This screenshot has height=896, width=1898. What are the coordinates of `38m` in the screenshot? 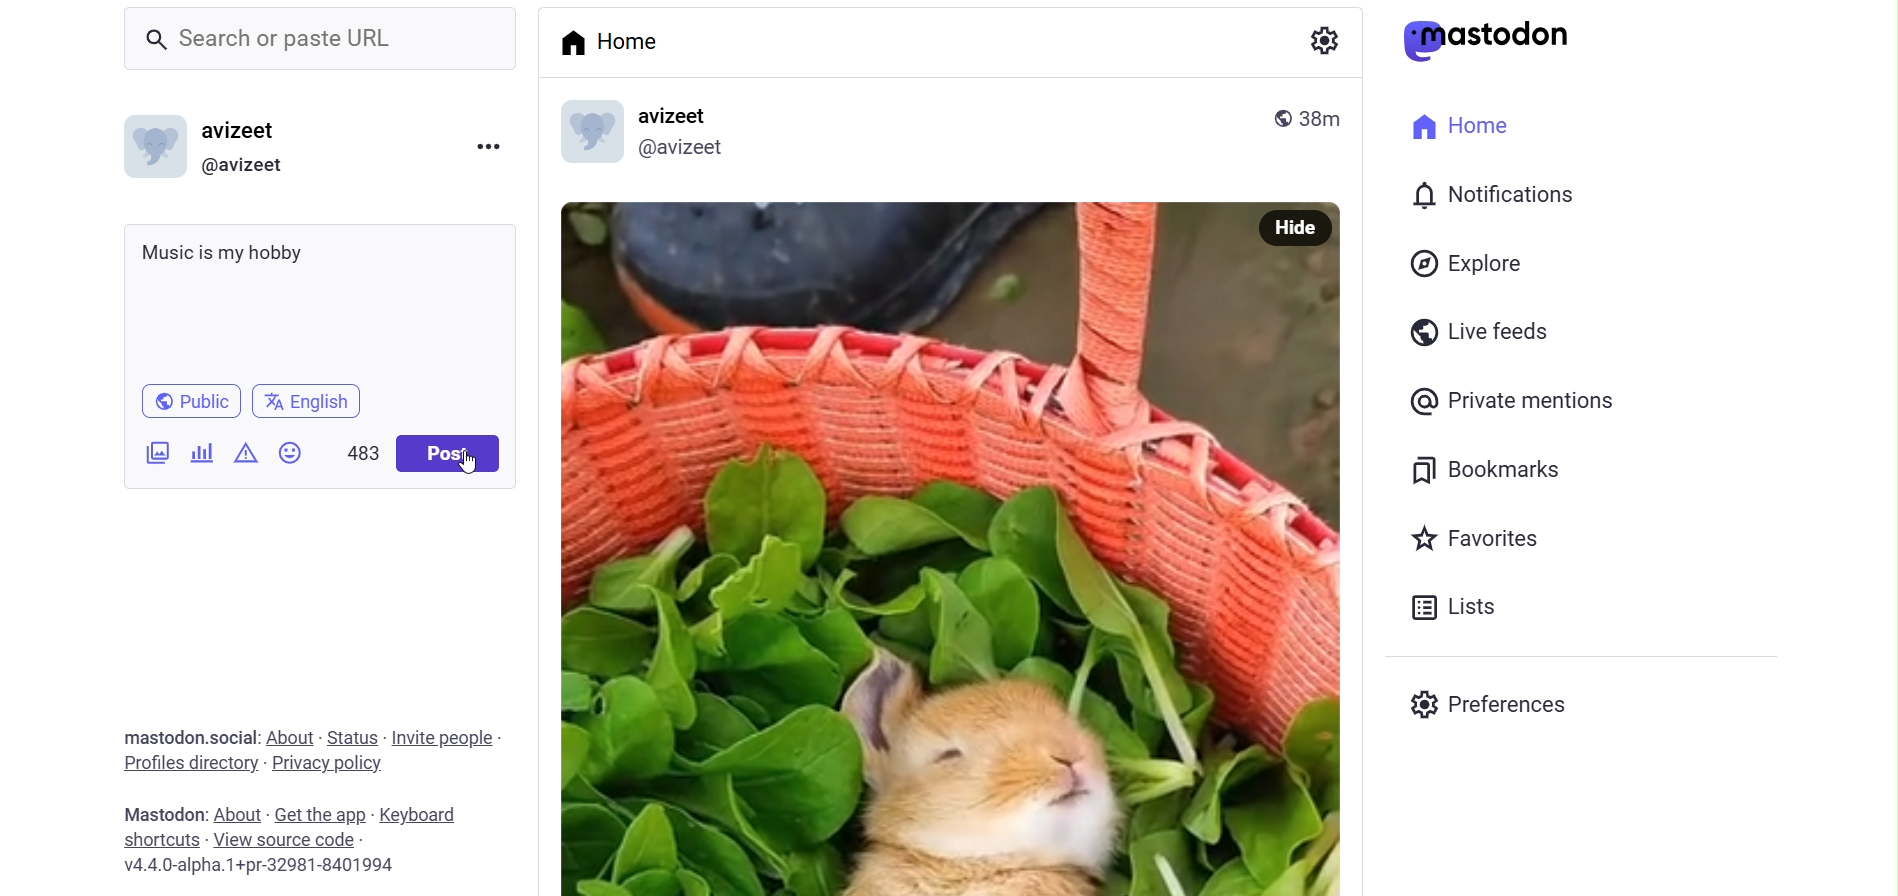 It's located at (1329, 117).